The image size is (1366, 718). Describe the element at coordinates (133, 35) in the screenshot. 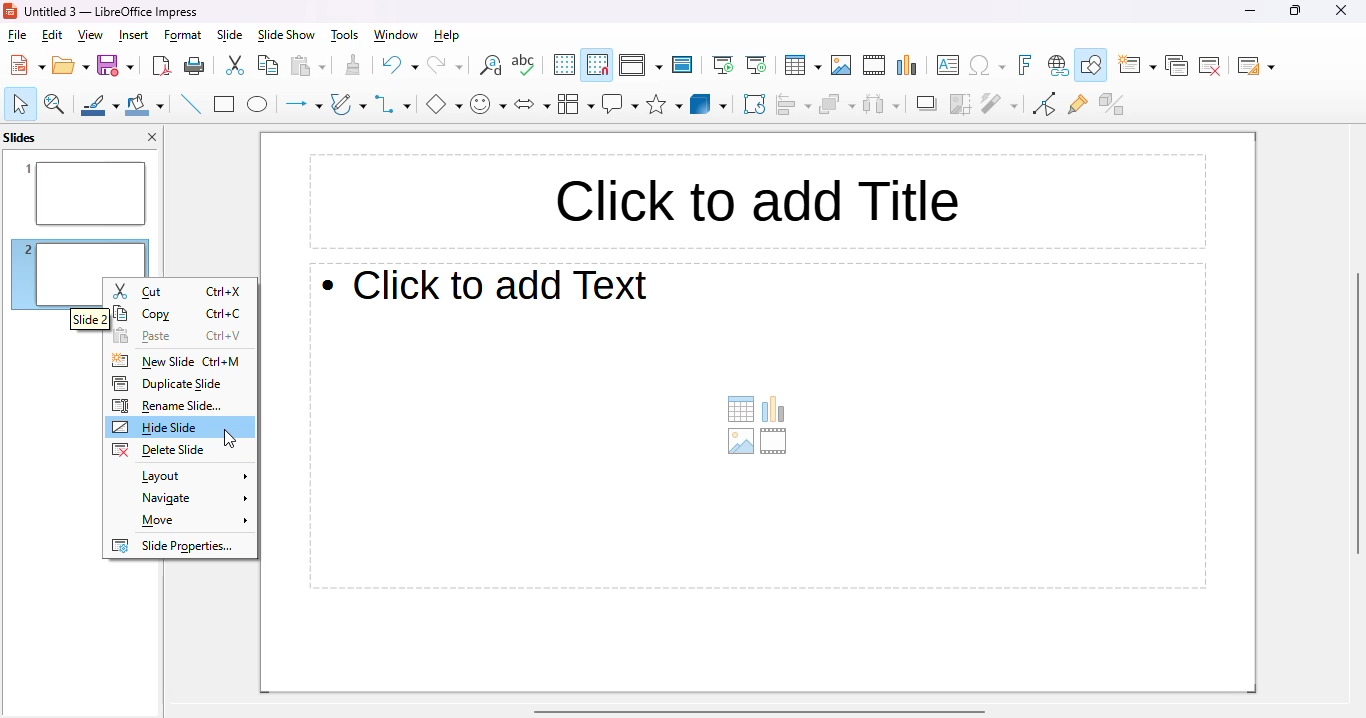

I see `insert` at that location.